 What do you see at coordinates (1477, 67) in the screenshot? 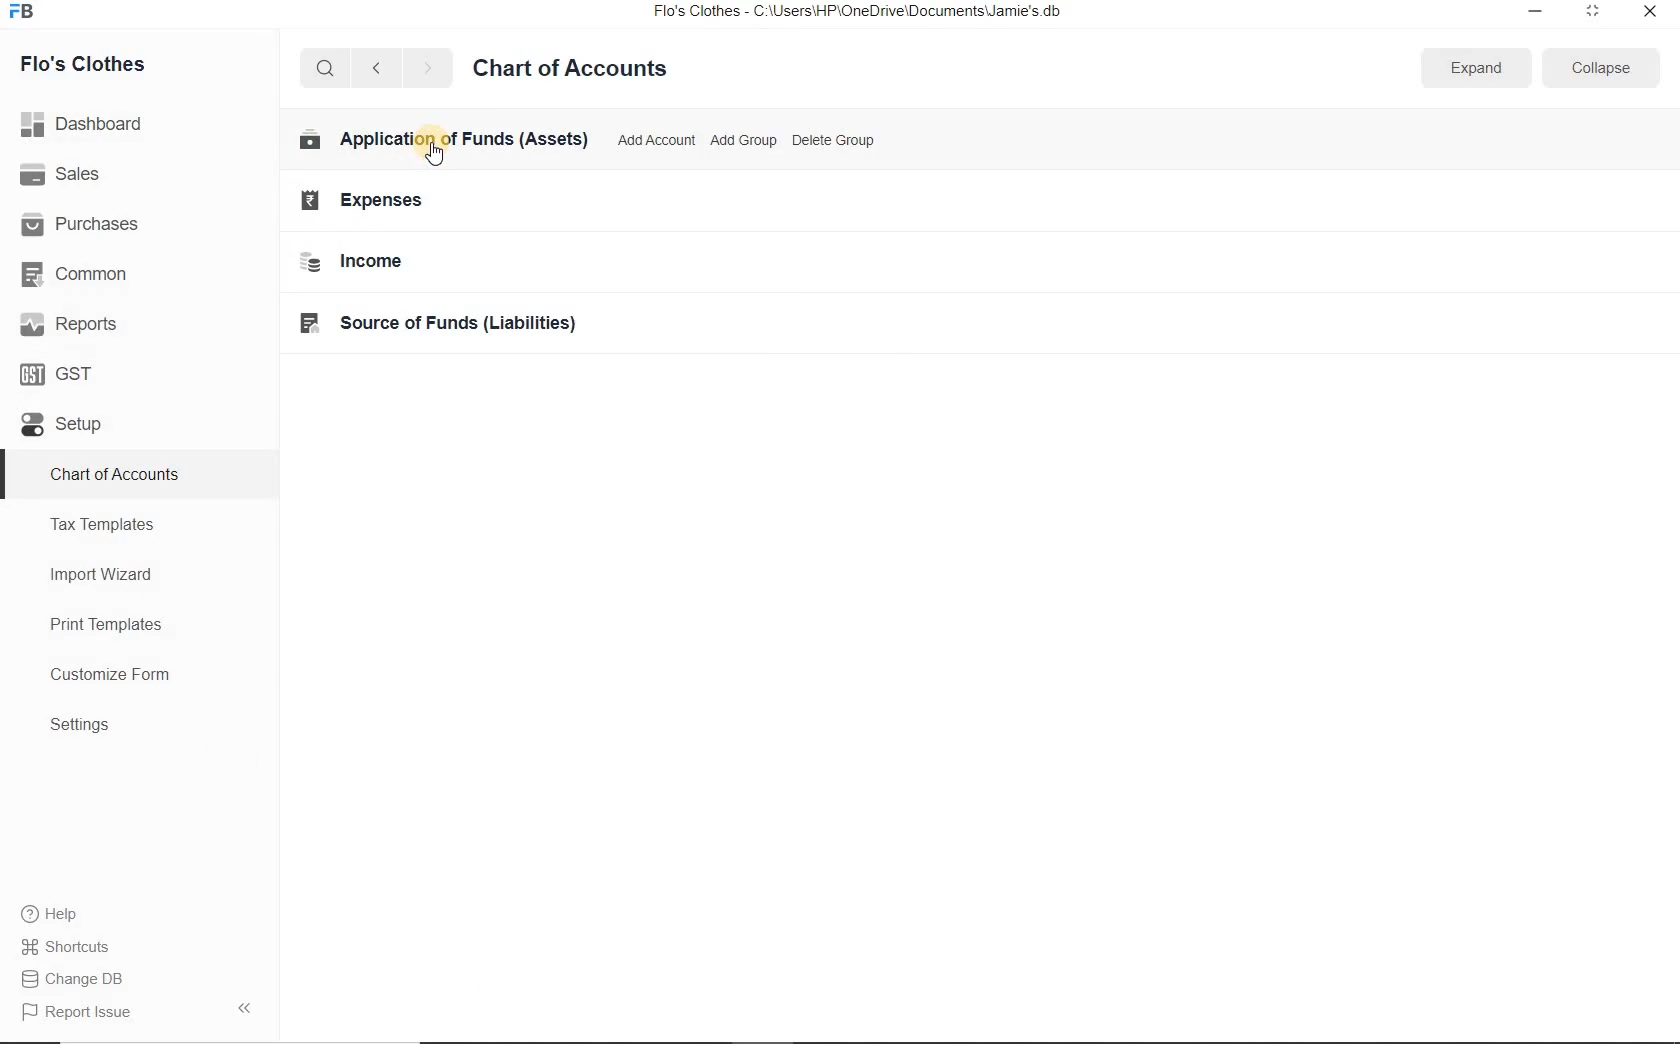
I see `Expand` at bounding box center [1477, 67].